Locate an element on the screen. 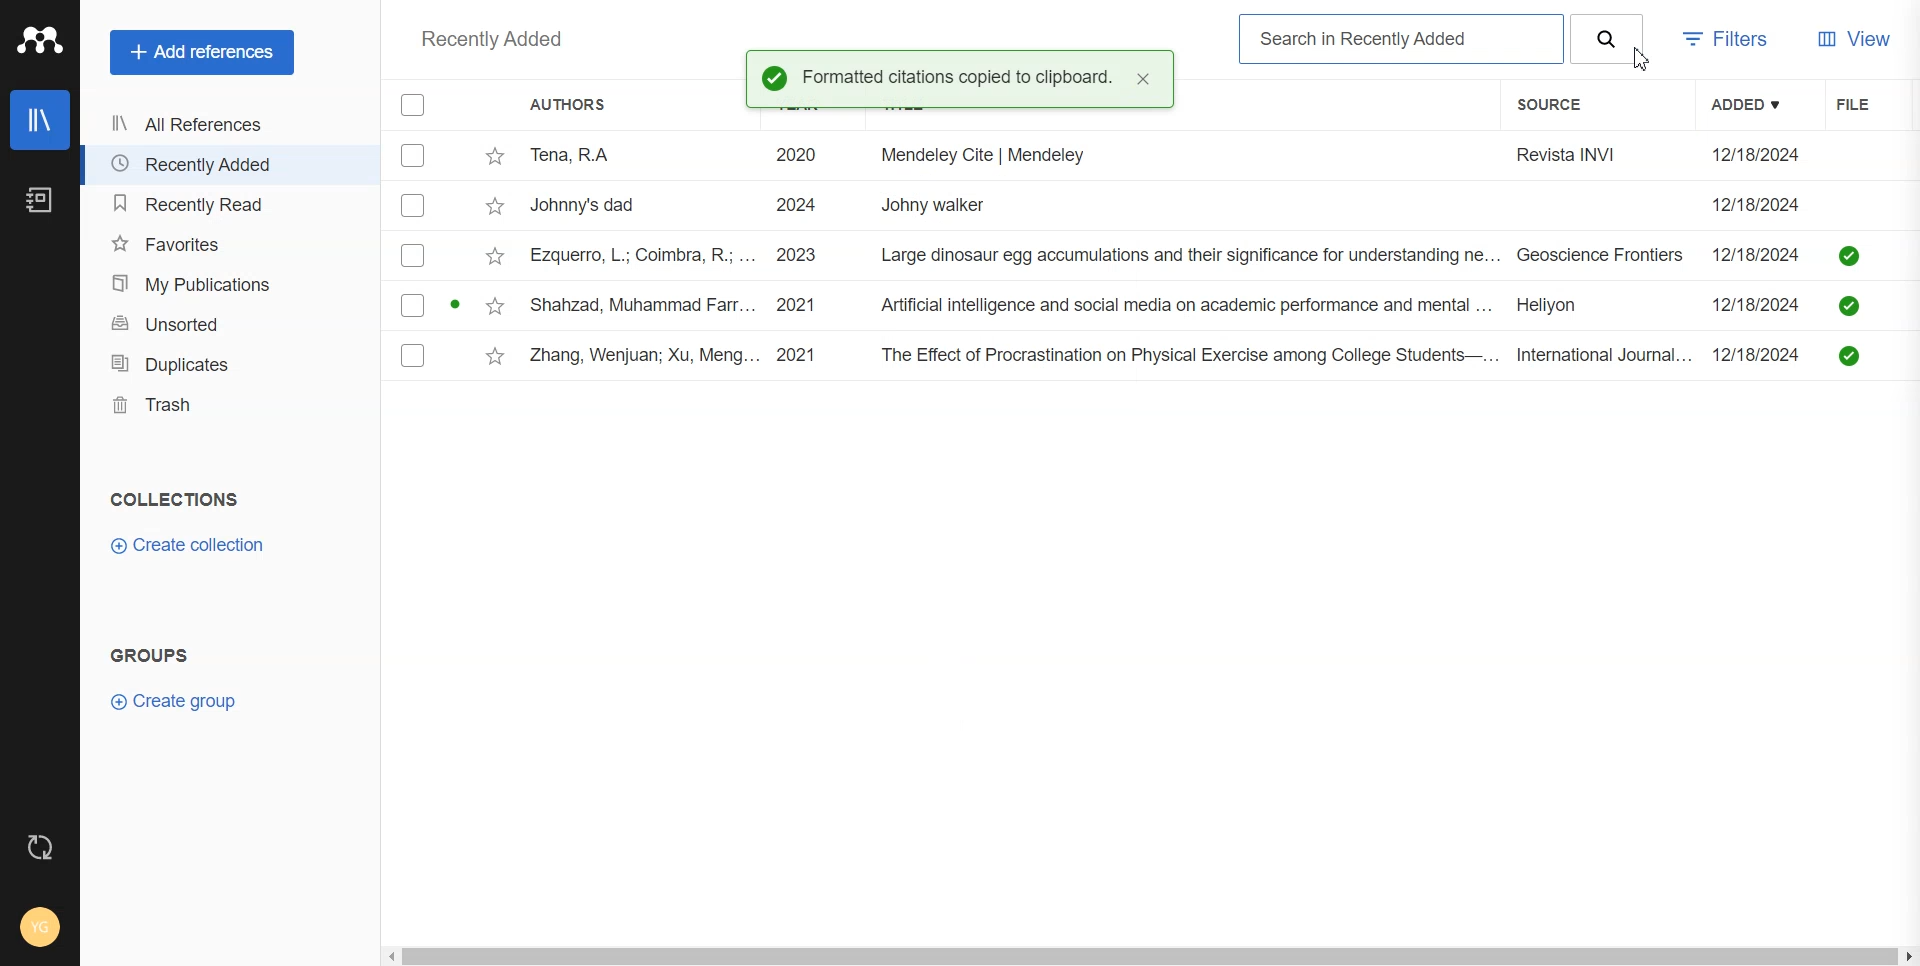 The width and height of the screenshot is (1920, 966). saved is located at coordinates (1850, 255).